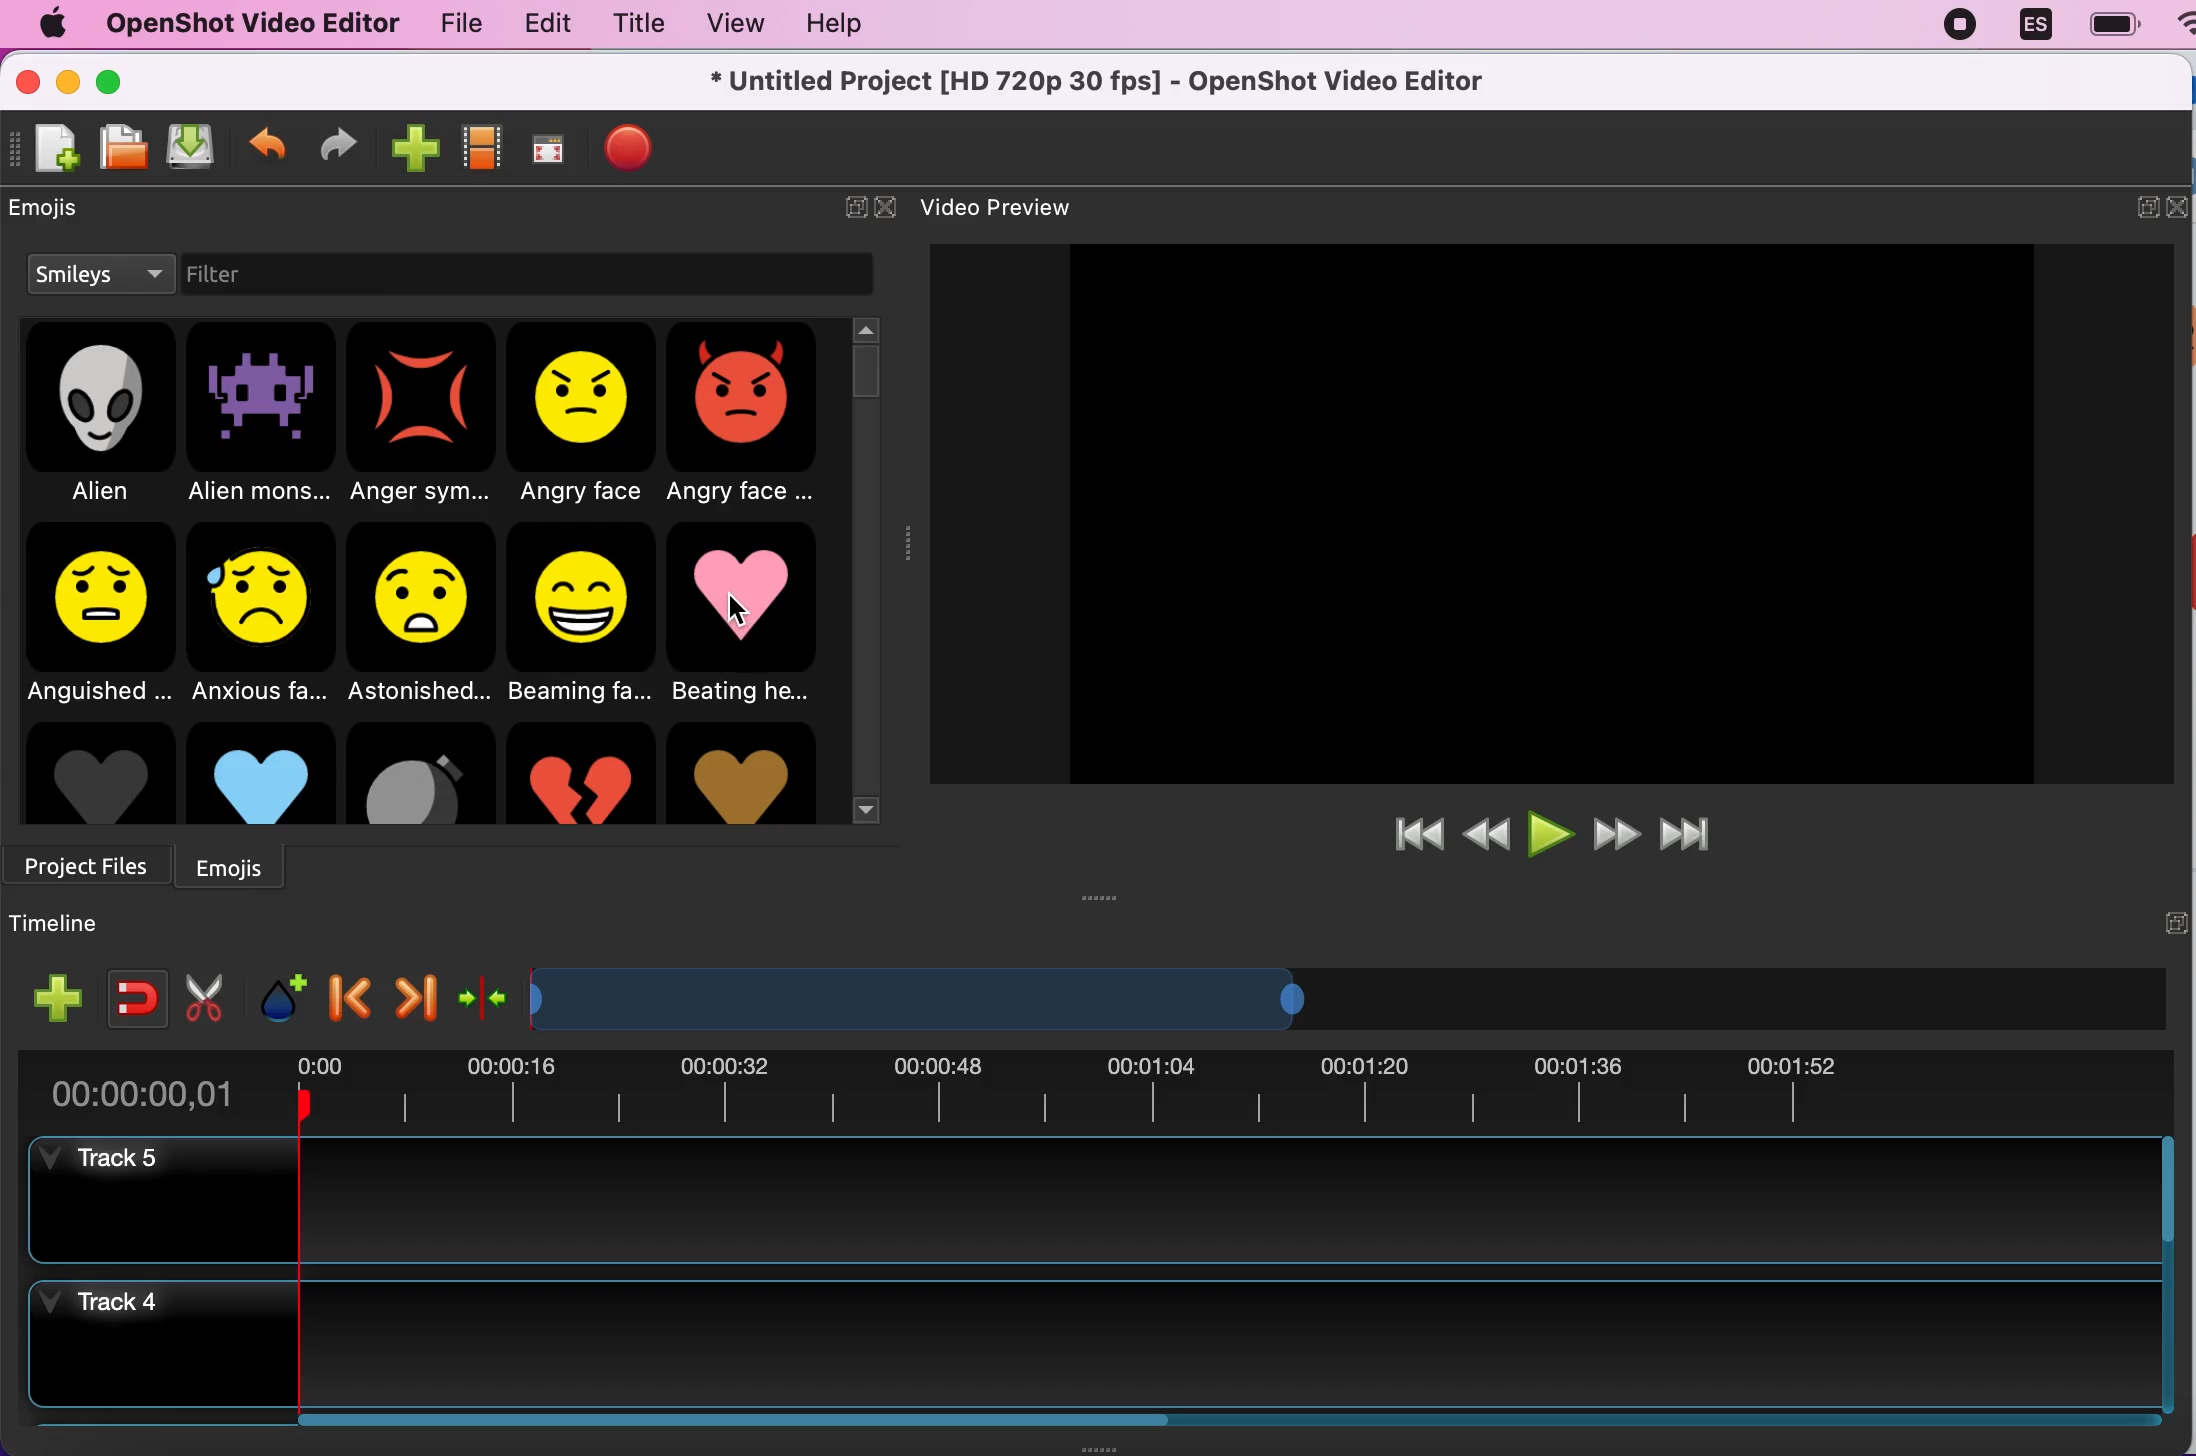 Image resolution: width=2196 pixels, height=1456 pixels. I want to click on new file, so click(47, 157).